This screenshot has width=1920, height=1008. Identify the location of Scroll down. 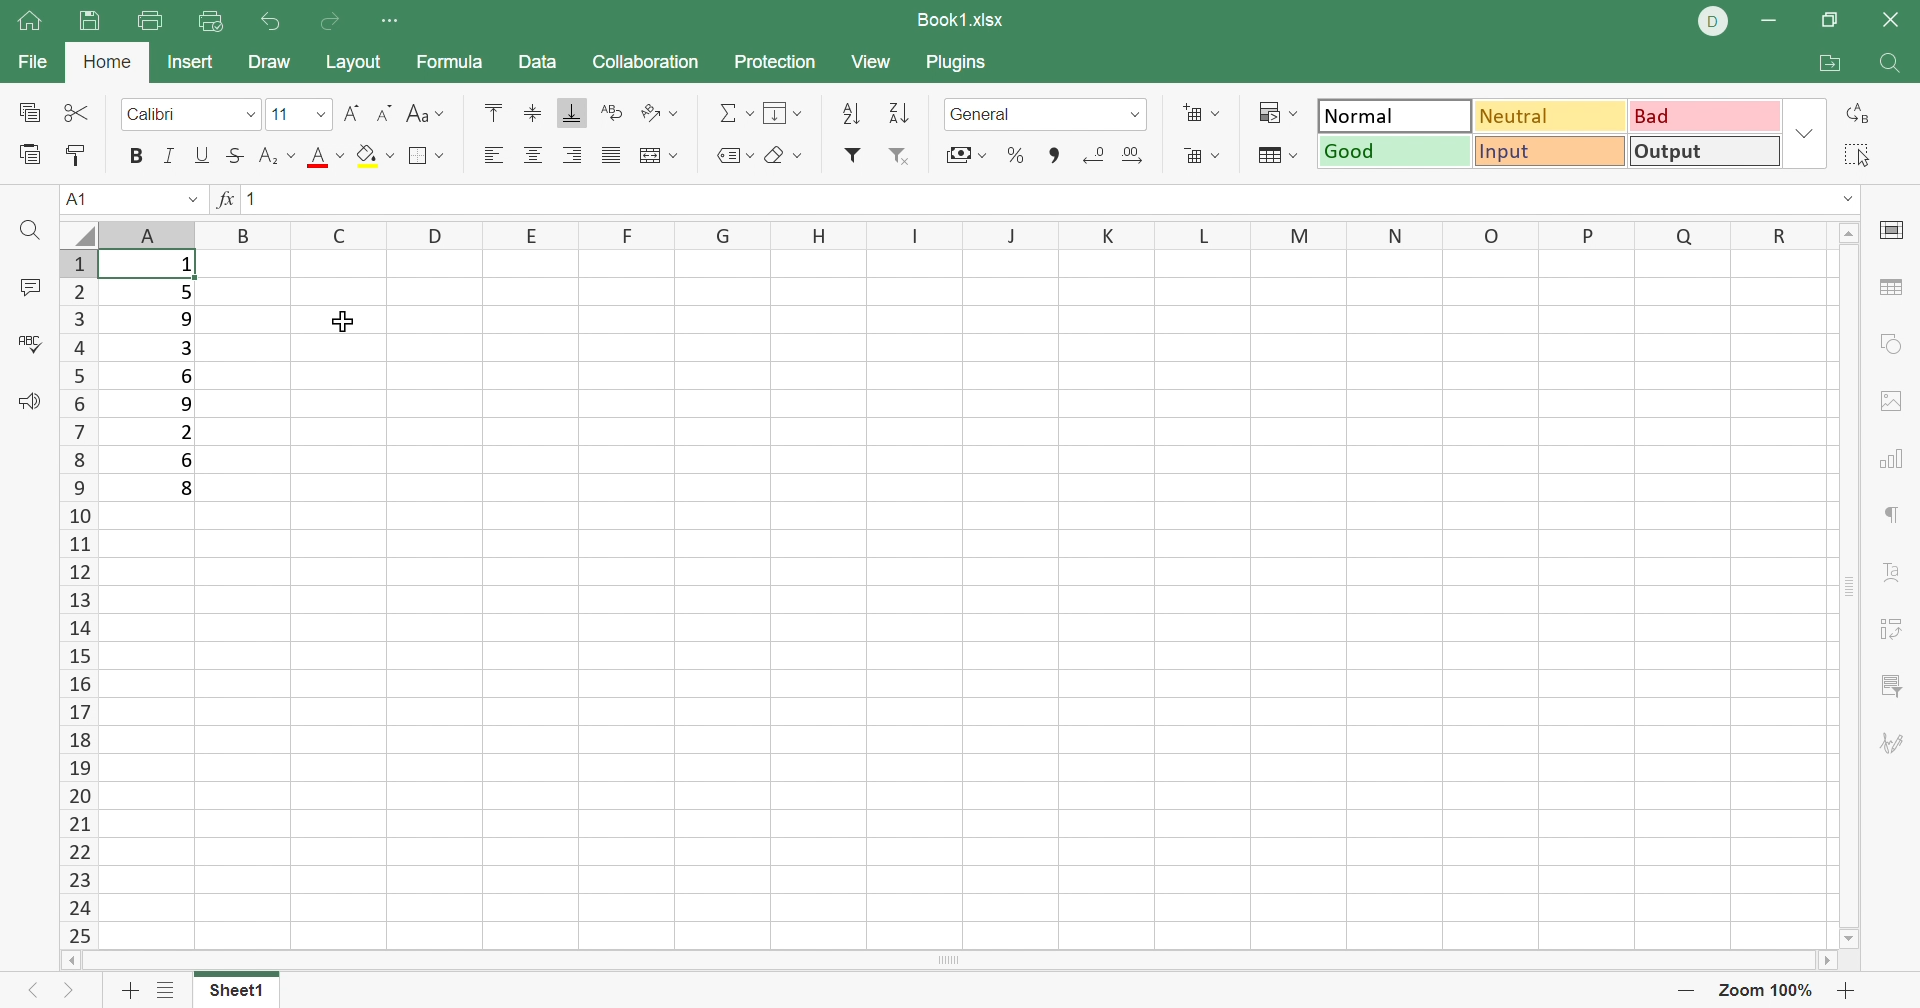
(1849, 938).